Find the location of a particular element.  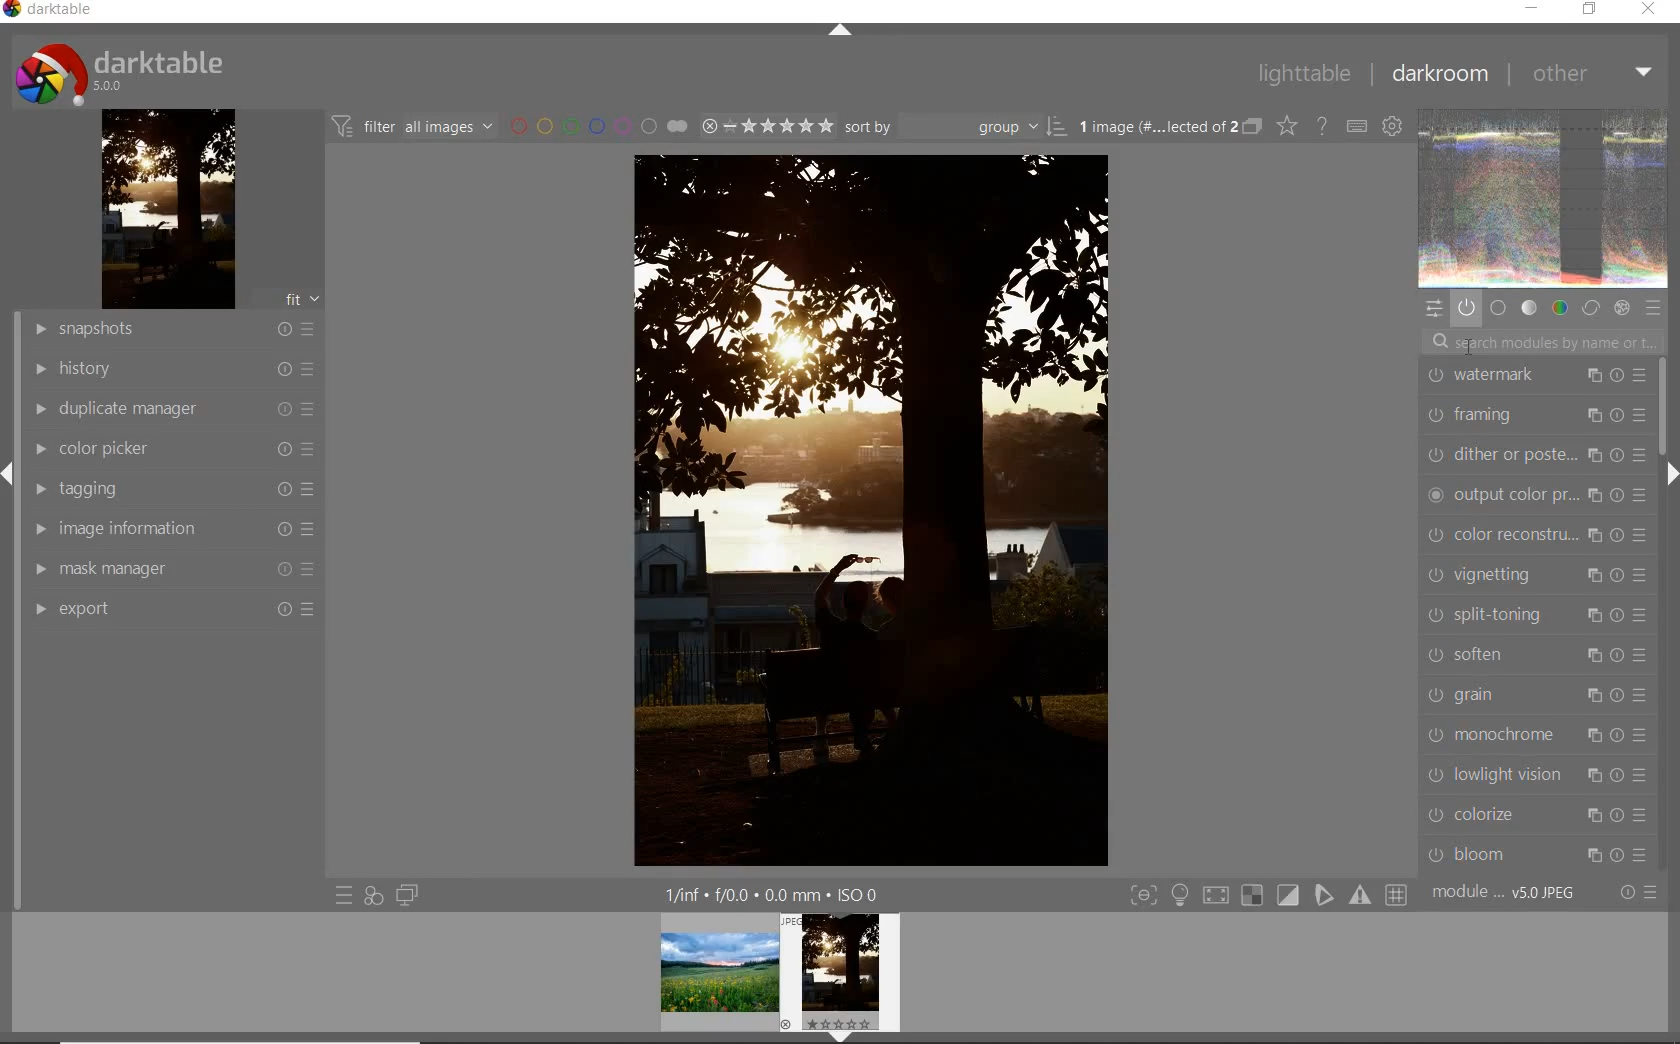

close is located at coordinates (1649, 10).